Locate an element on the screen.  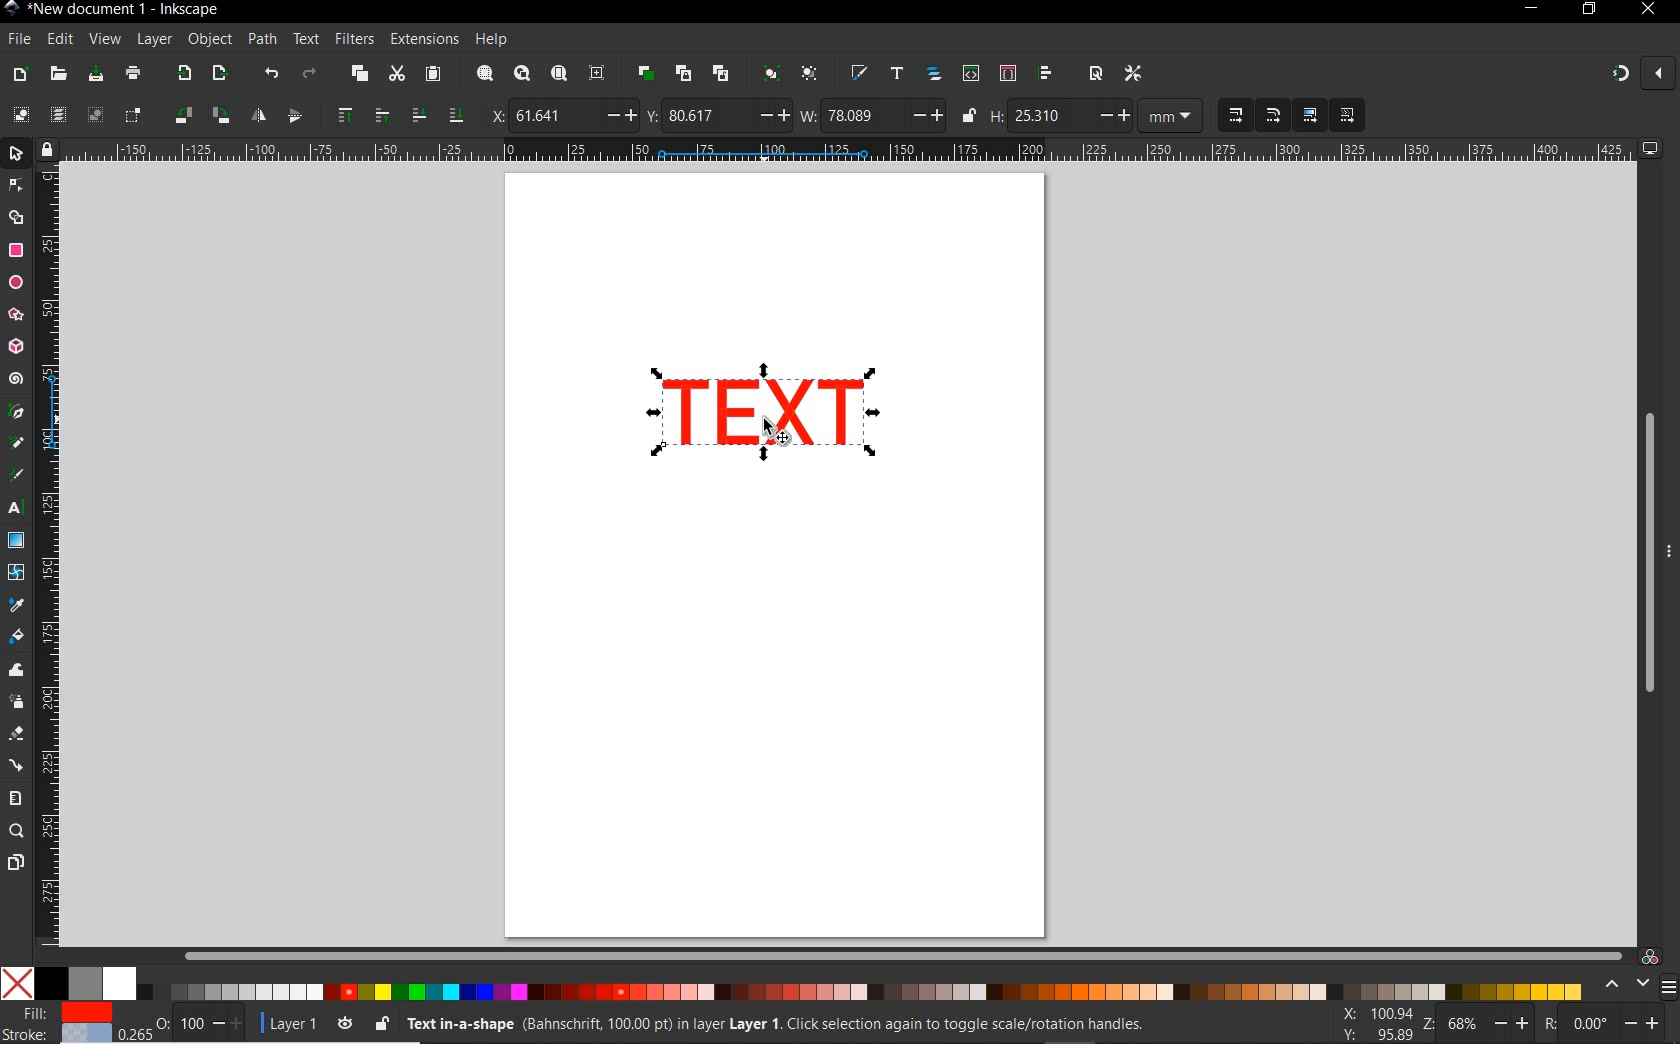
tweak tool is located at coordinates (16, 671).